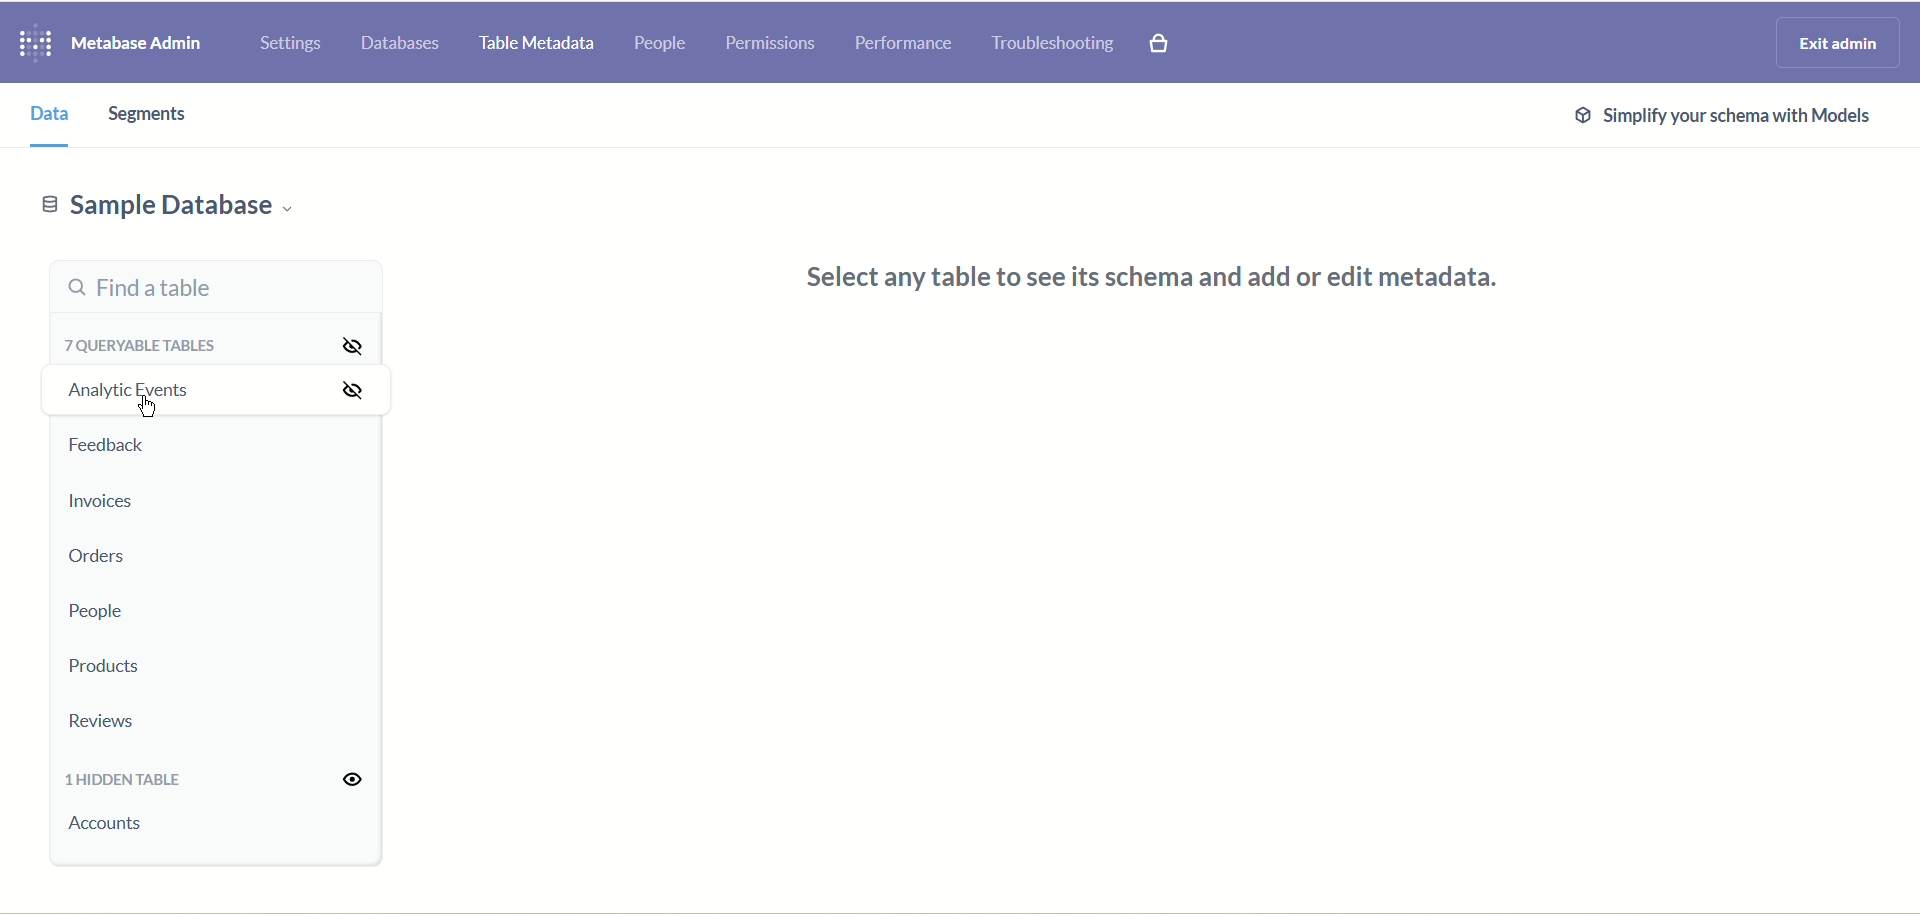 The width and height of the screenshot is (1920, 914). I want to click on simplify your schema with models, so click(1726, 118).